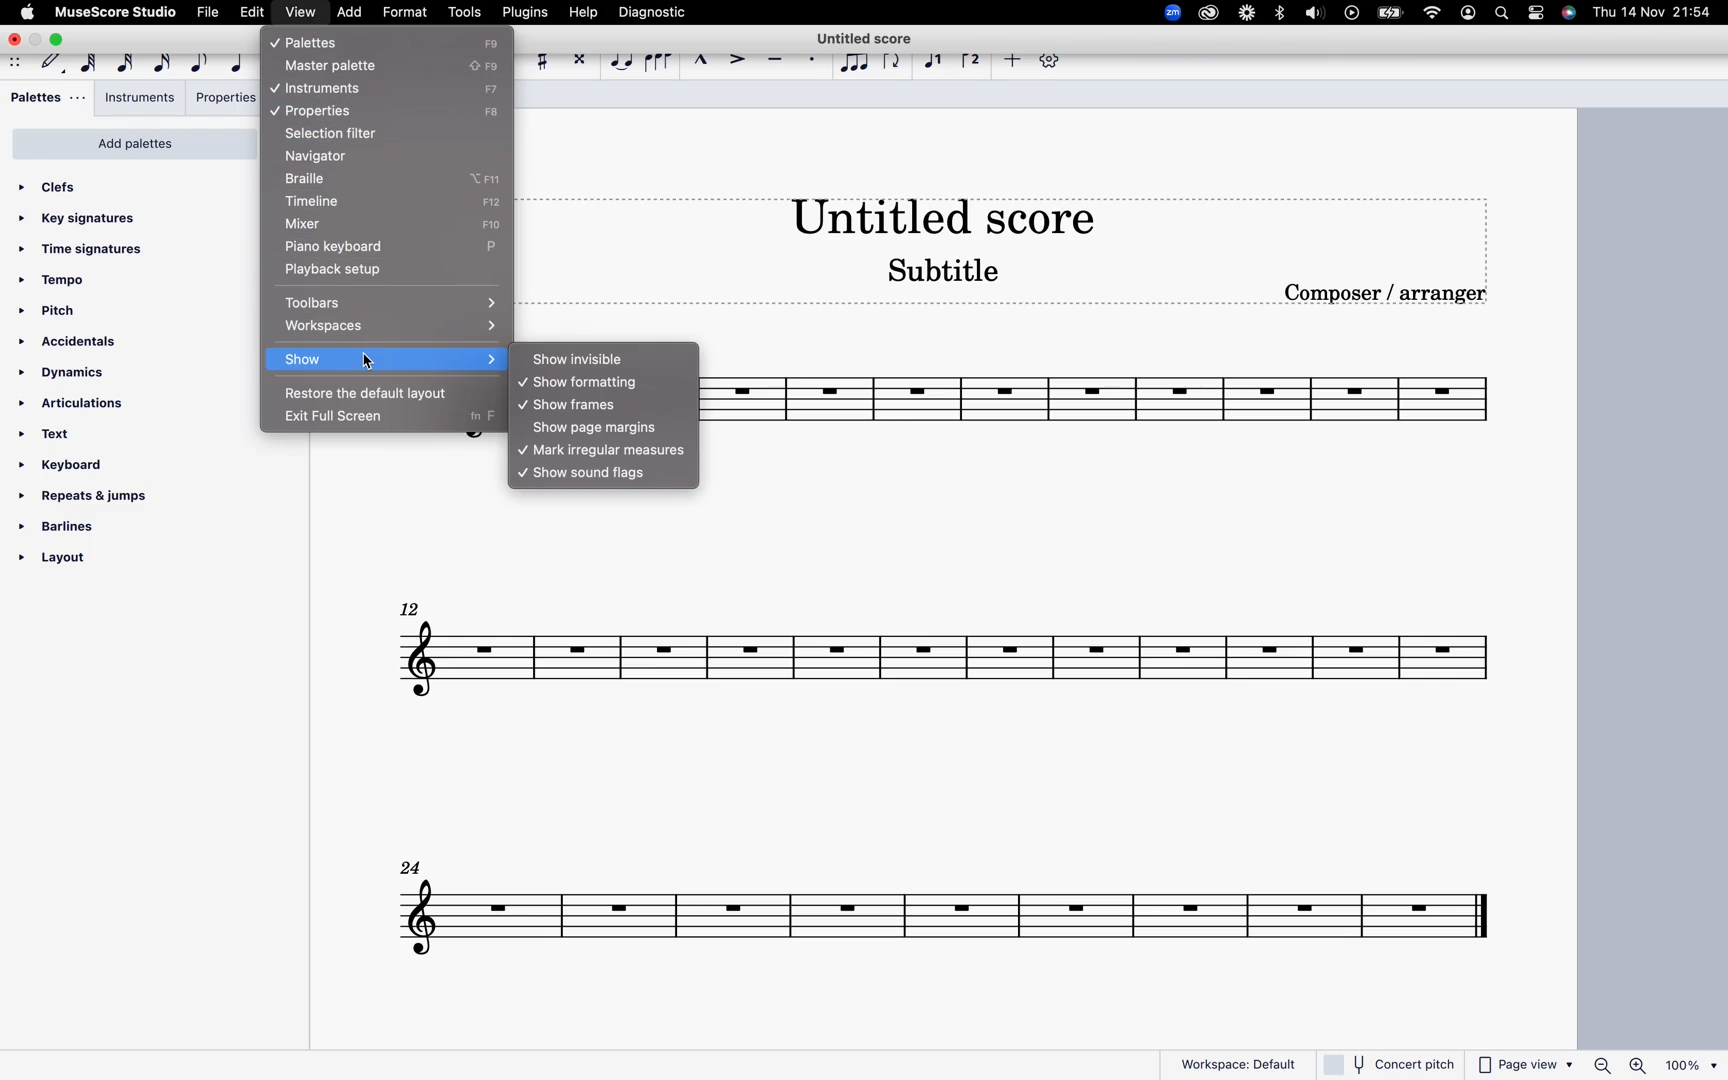 The width and height of the screenshot is (1728, 1080). Describe the element at coordinates (493, 42) in the screenshot. I see `F9` at that location.